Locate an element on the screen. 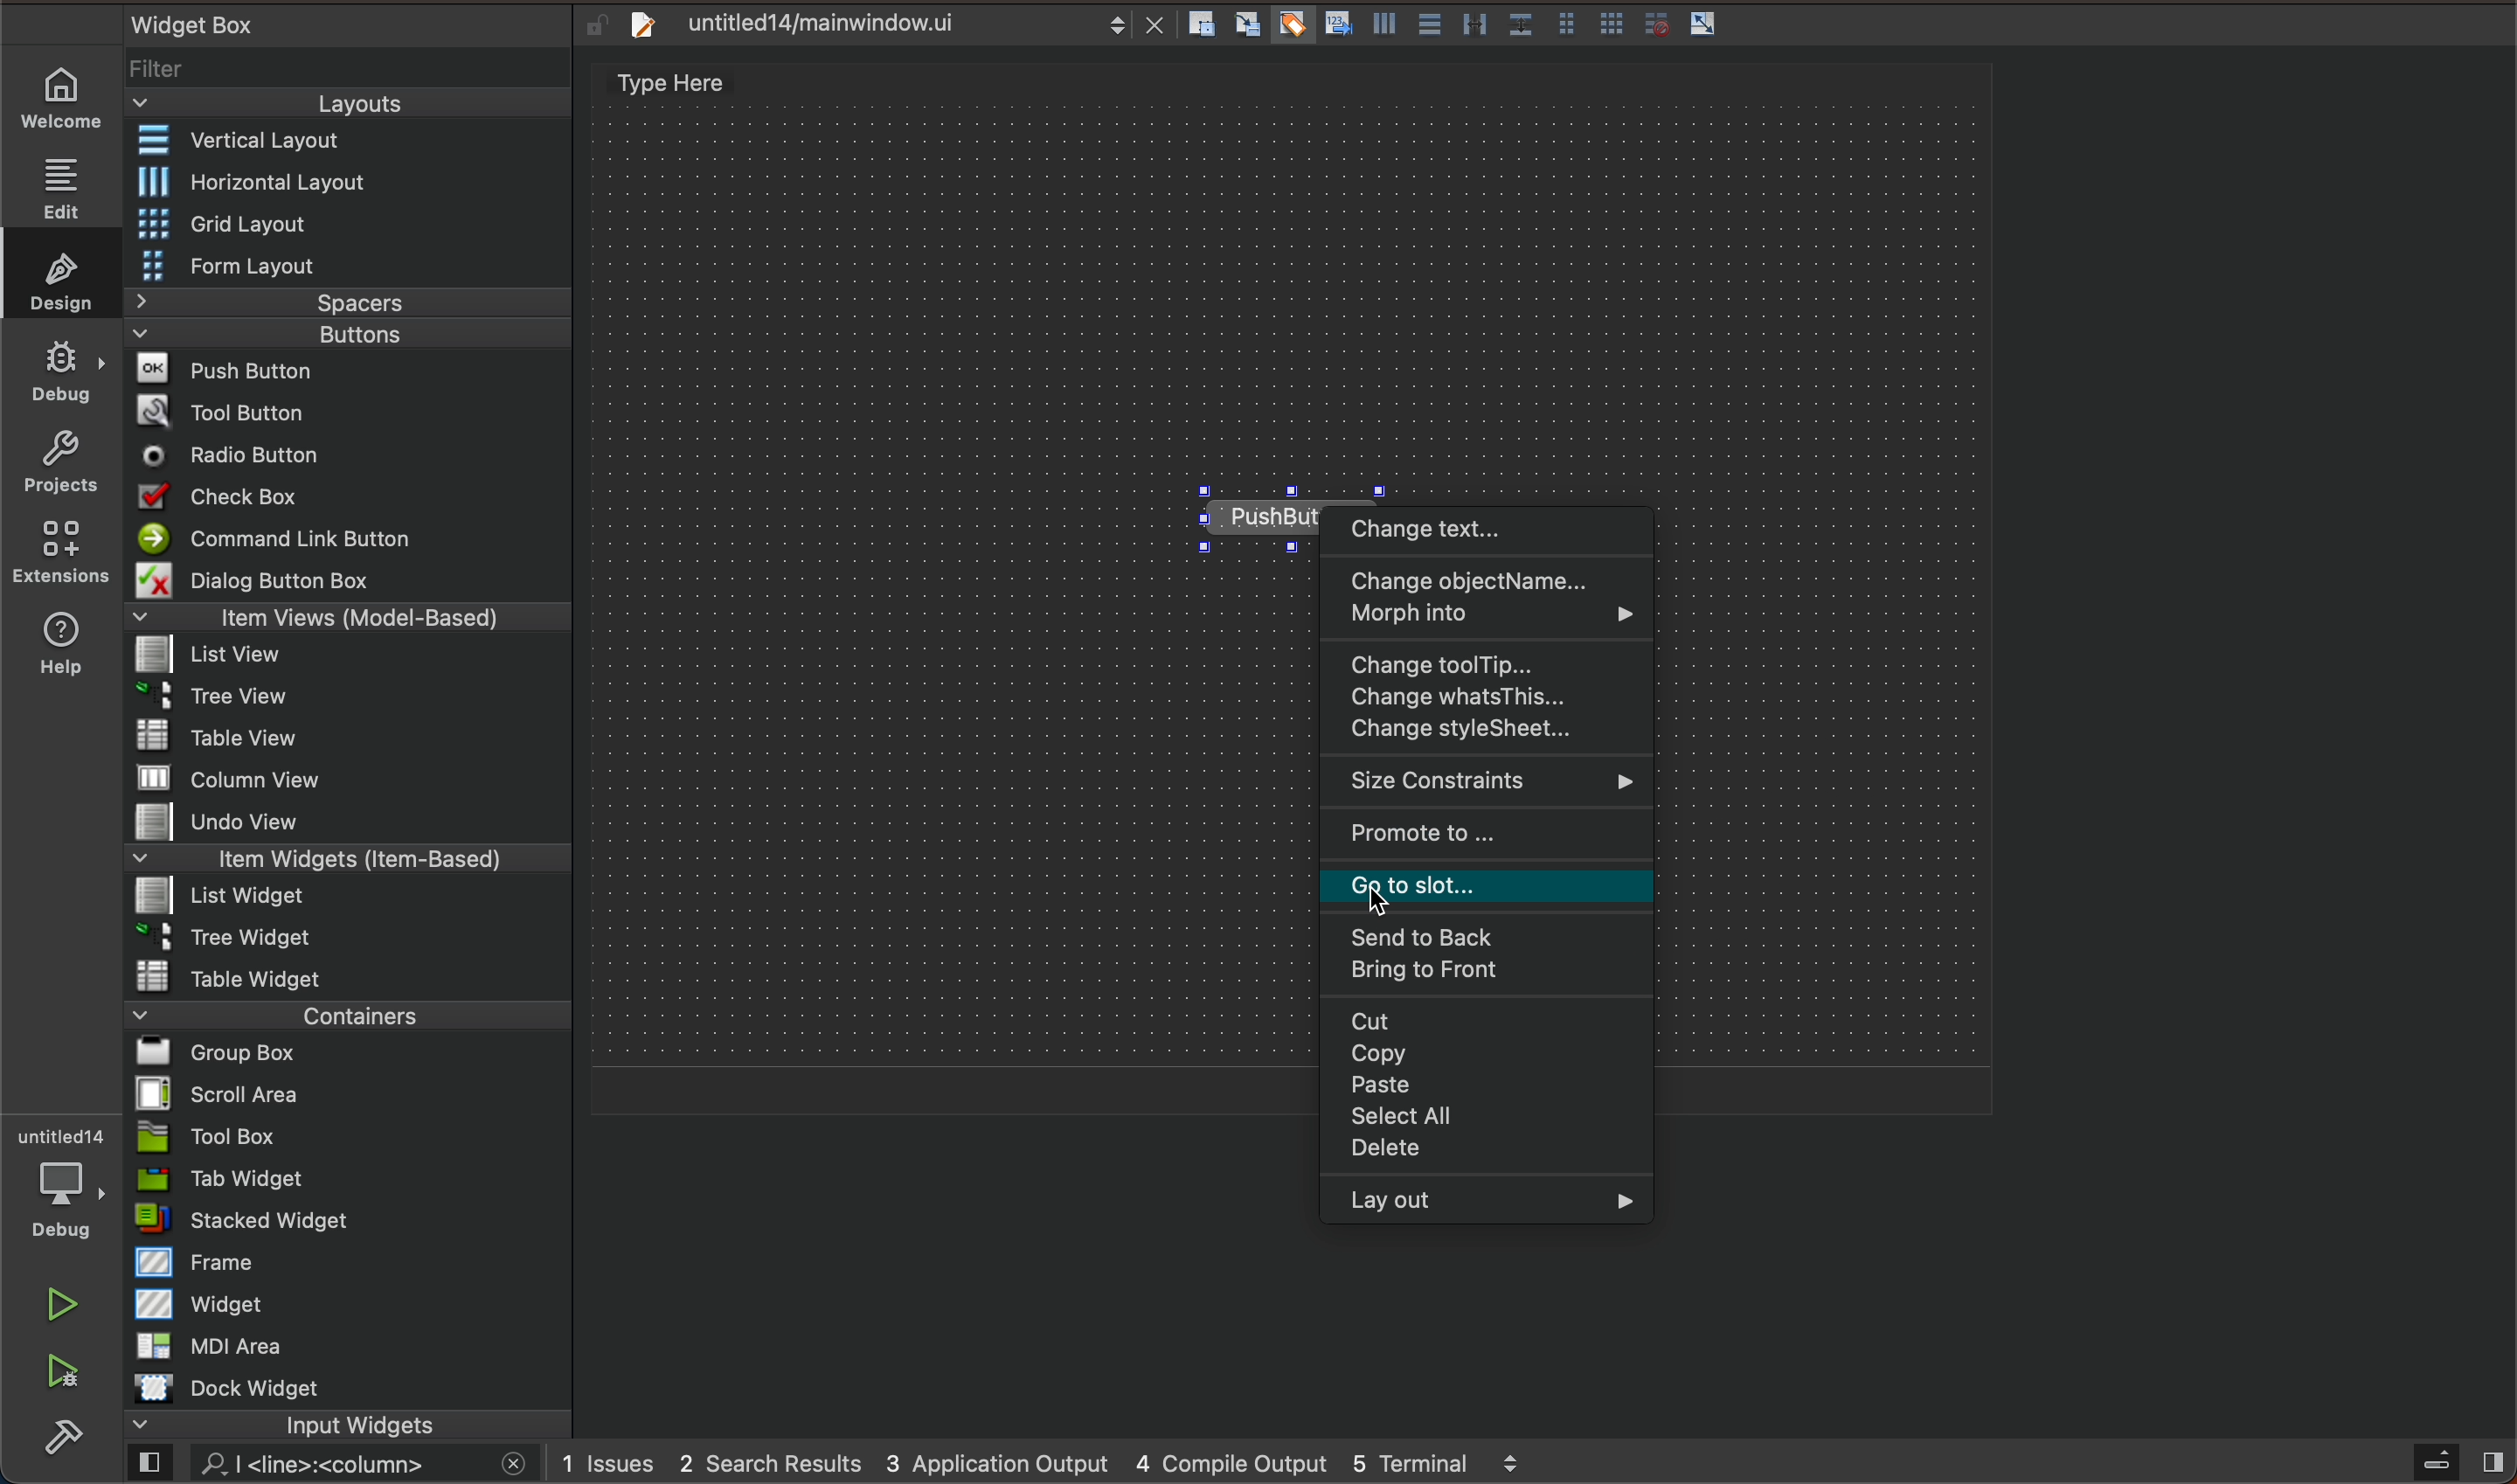  push button is located at coordinates (348, 372).